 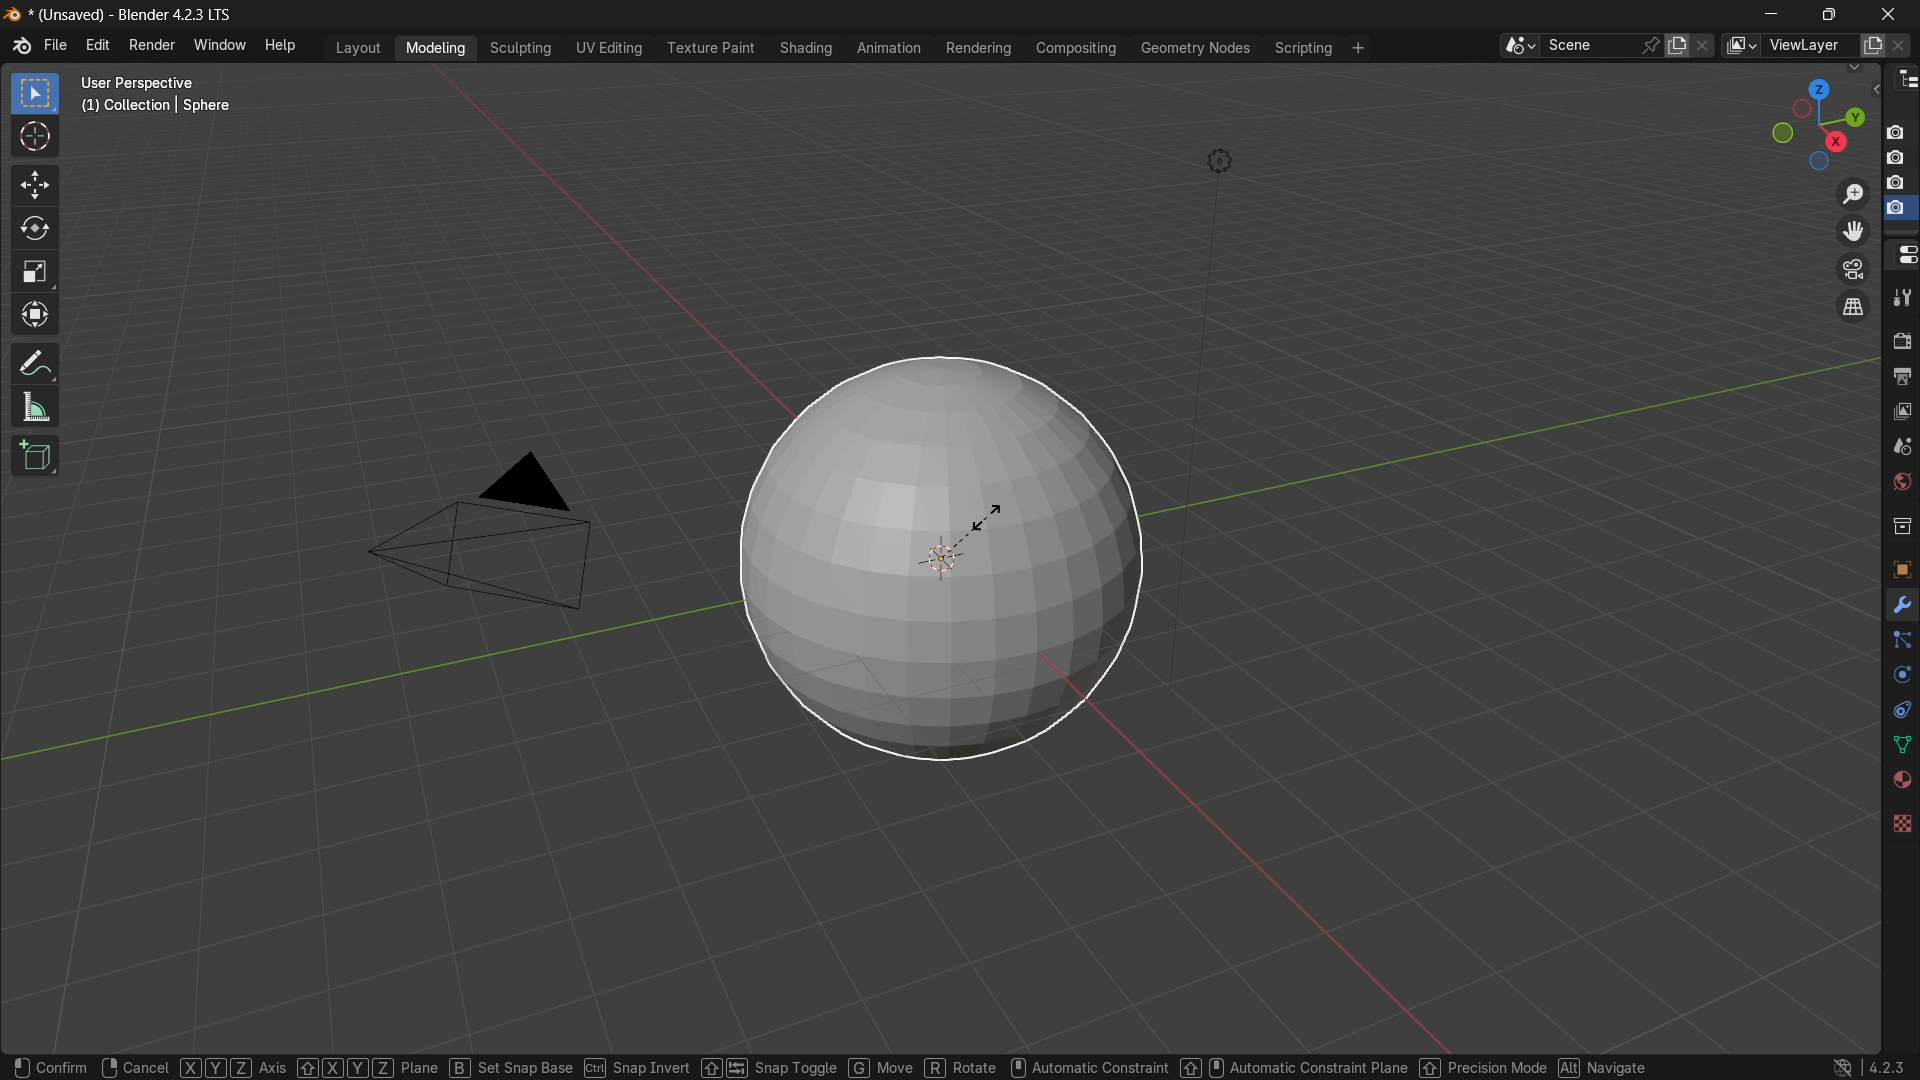 What do you see at coordinates (544, 1061) in the screenshot?
I see `snap base ctrl` at bounding box center [544, 1061].